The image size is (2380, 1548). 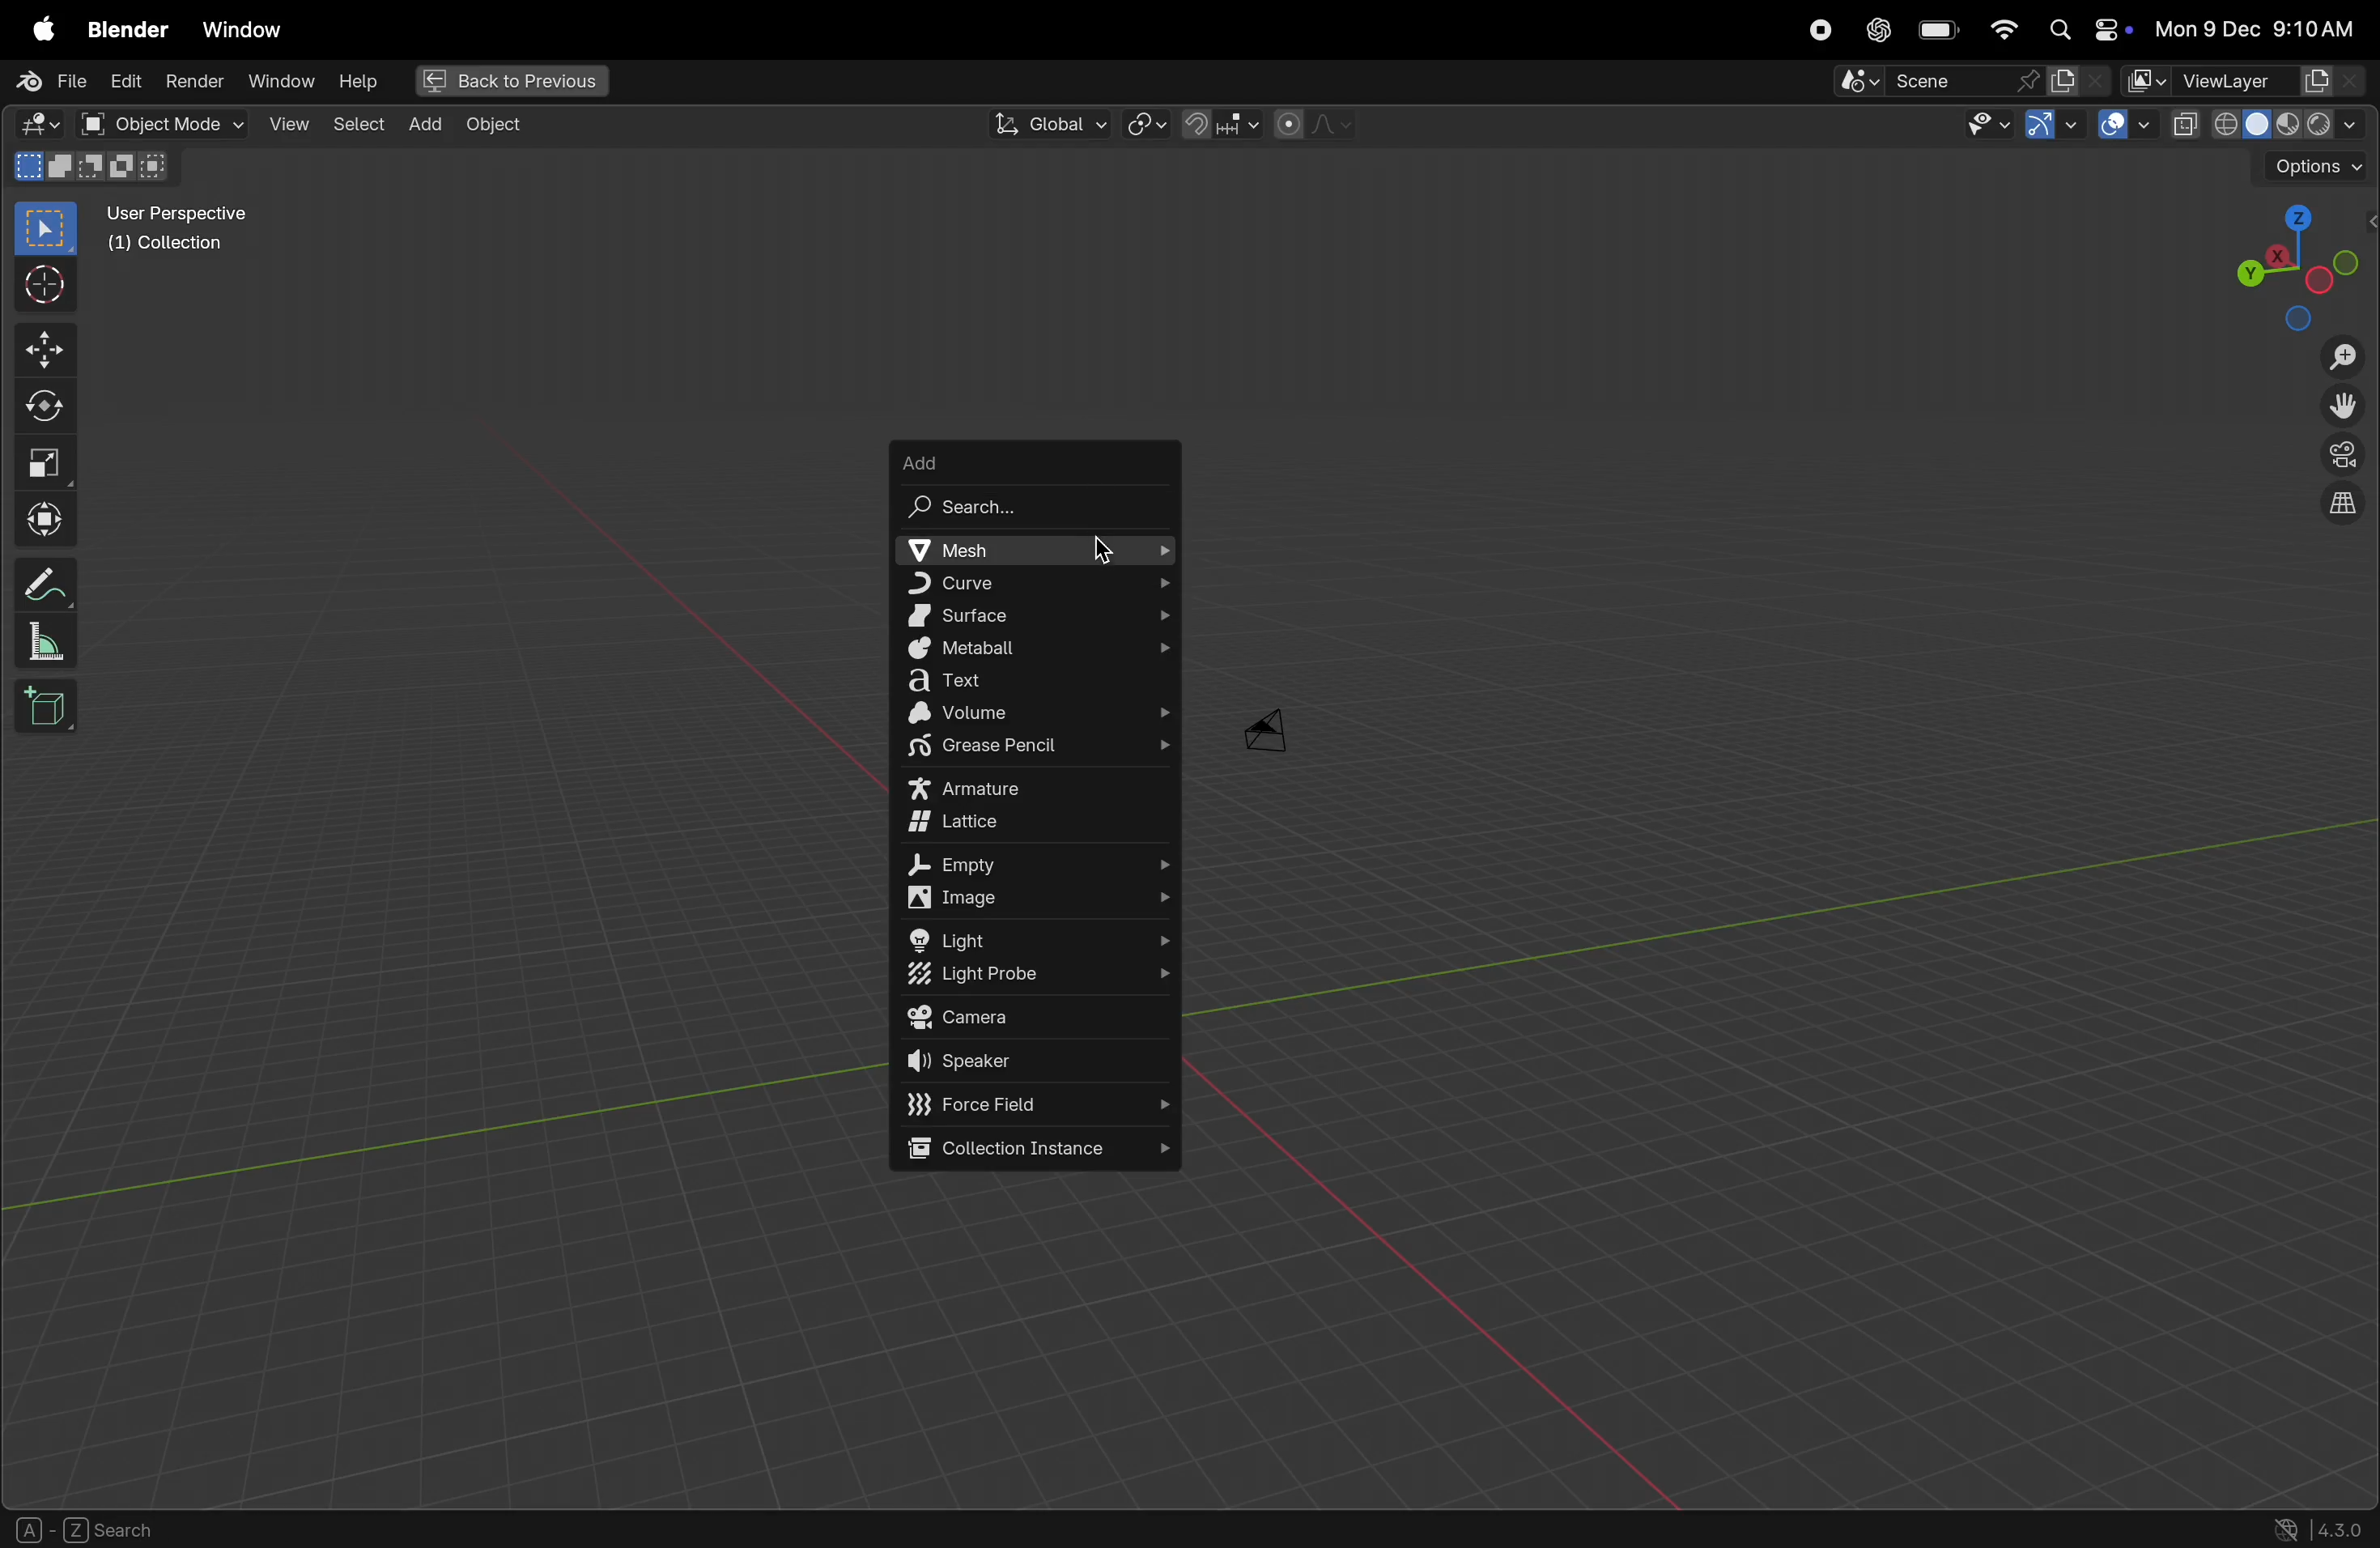 What do you see at coordinates (1036, 1018) in the screenshot?
I see `camera` at bounding box center [1036, 1018].